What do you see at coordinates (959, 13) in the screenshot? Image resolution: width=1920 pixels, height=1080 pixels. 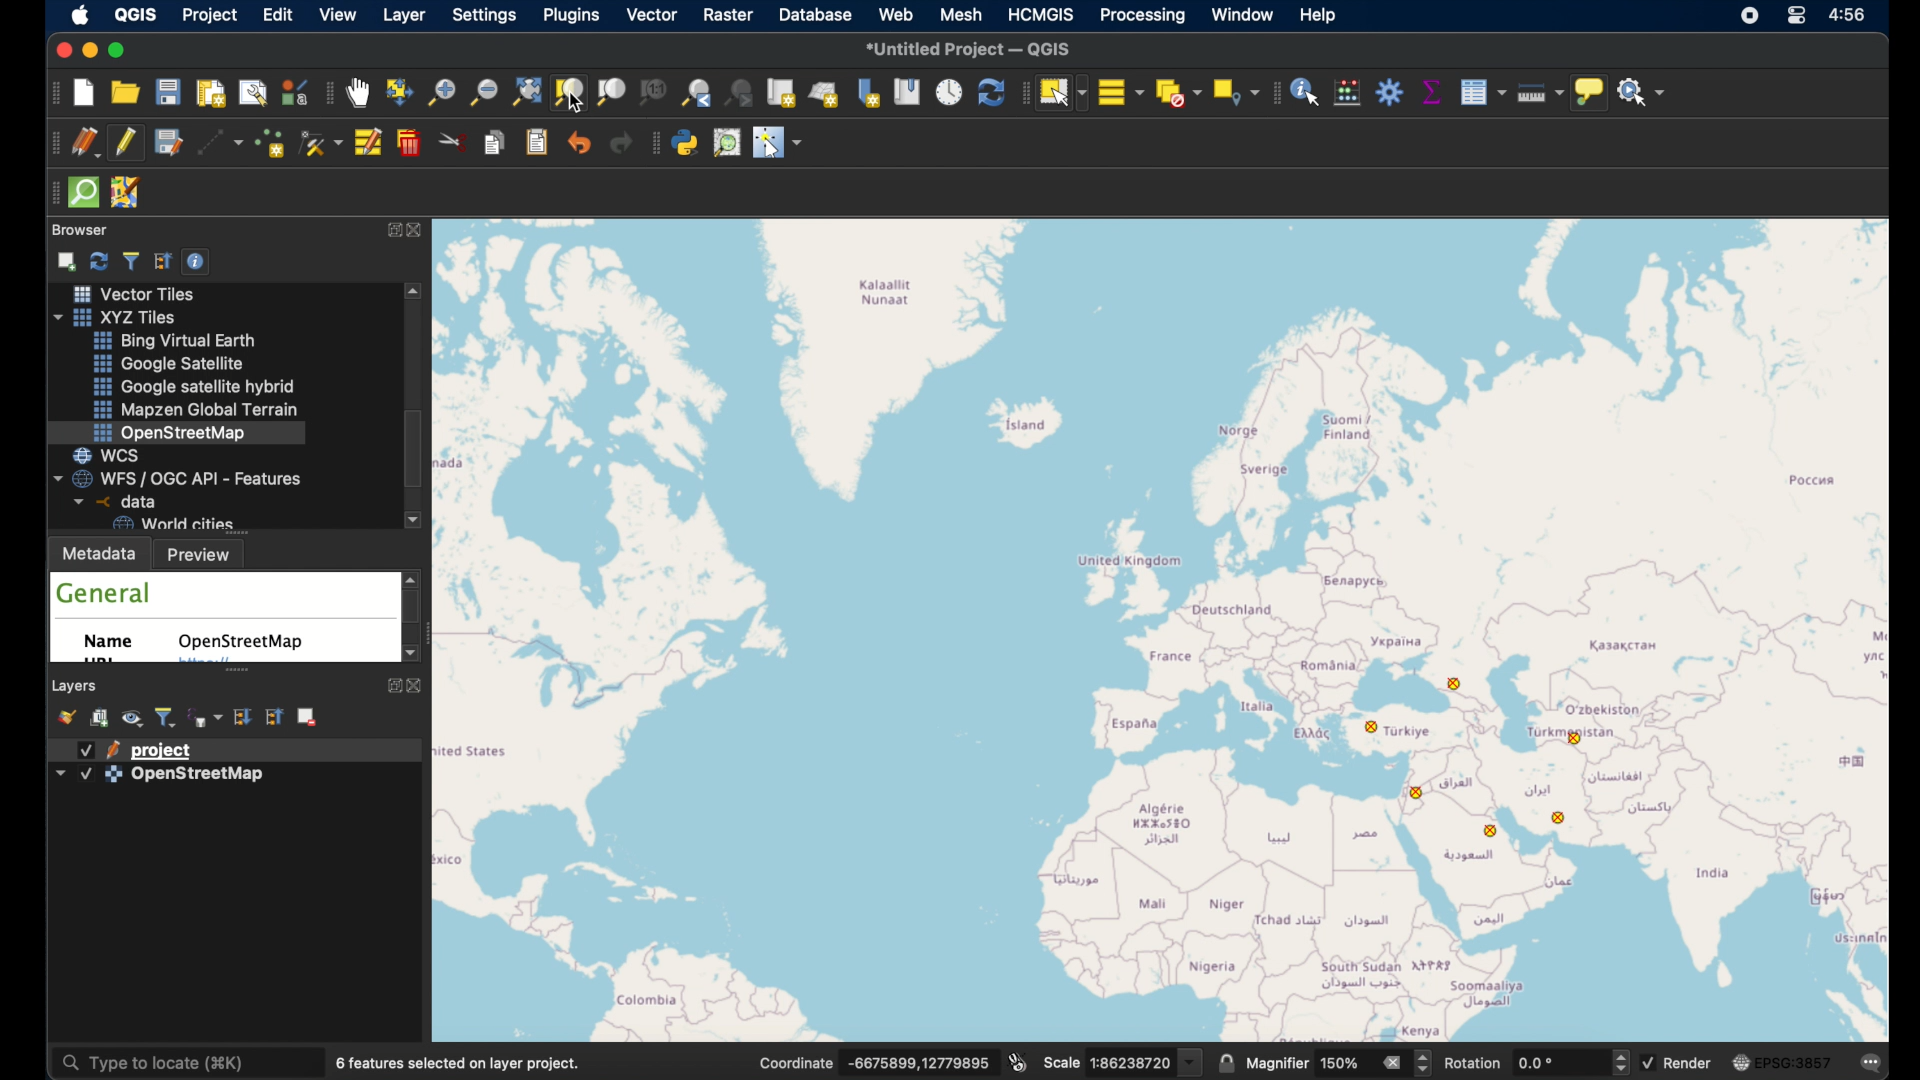 I see `mesh` at bounding box center [959, 13].